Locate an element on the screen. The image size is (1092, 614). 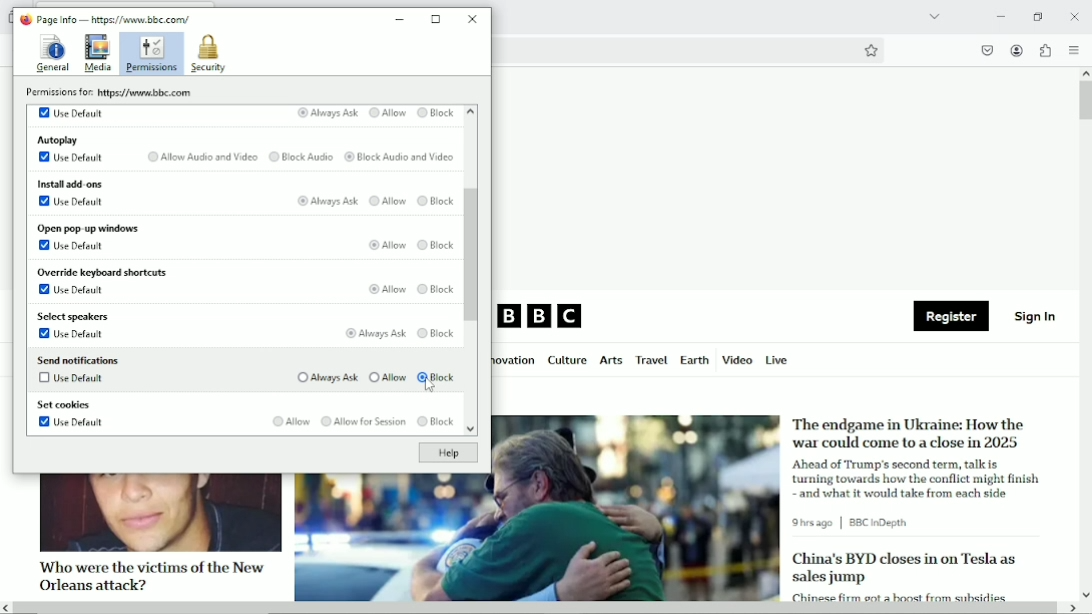
restore down is located at coordinates (1039, 16).